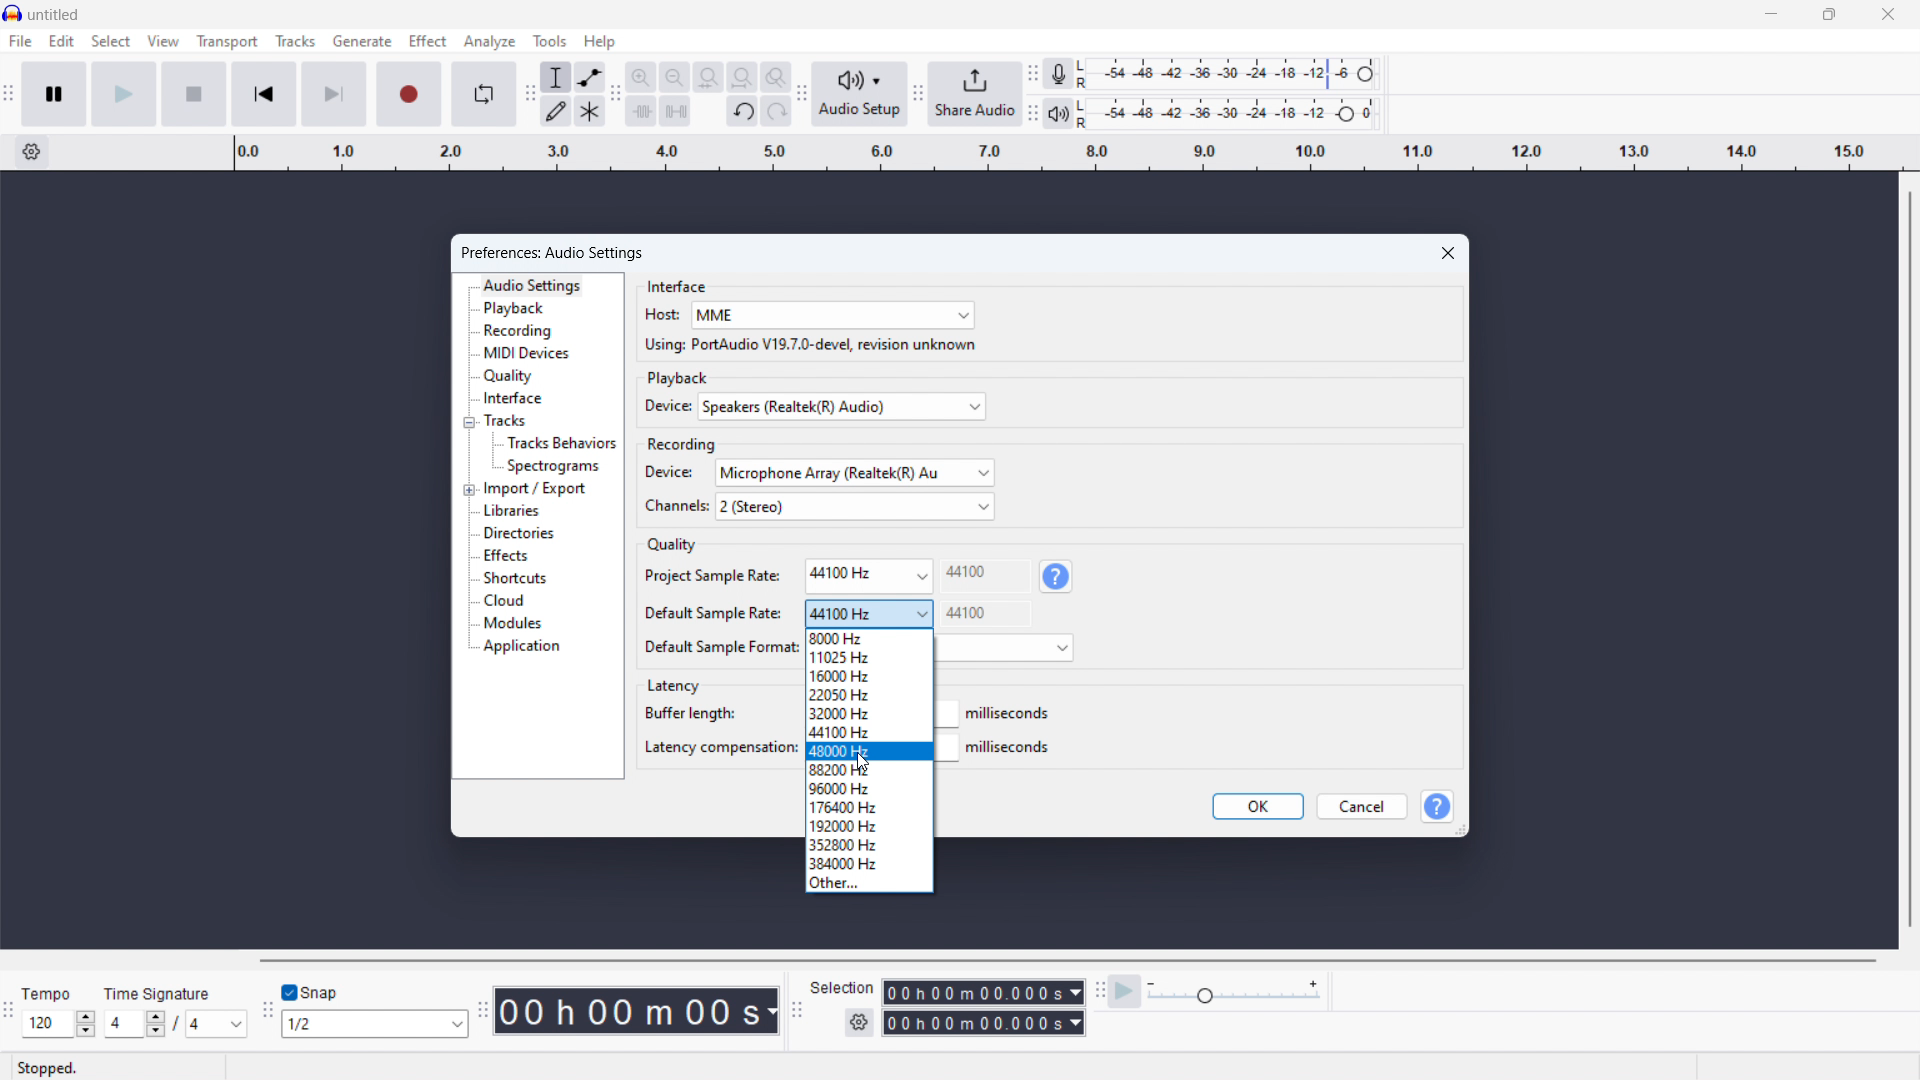 This screenshot has width=1920, height=1080. Describe the element at coordinates (692, 712) in the screenshot. I see `buffer length` at that location.